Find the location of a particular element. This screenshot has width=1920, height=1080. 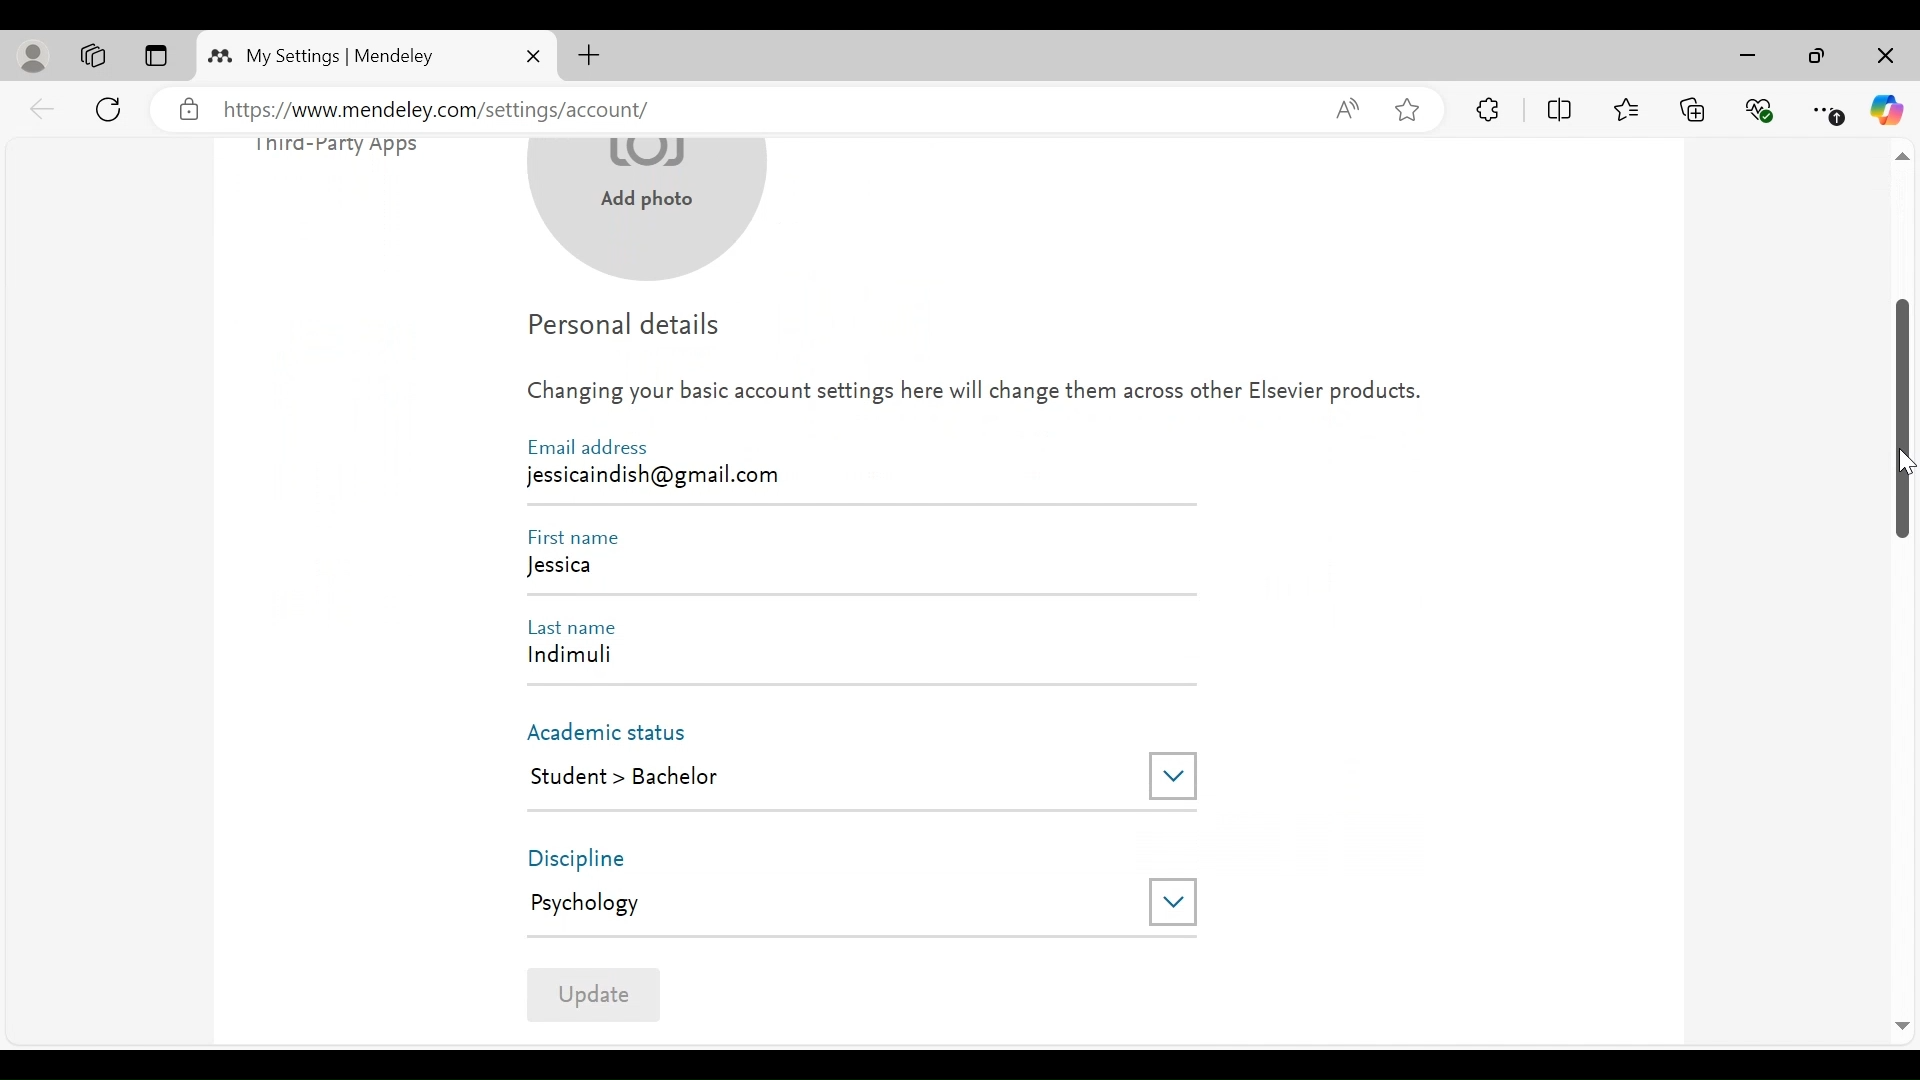

Academic Status is located at coordinates (613, 731).